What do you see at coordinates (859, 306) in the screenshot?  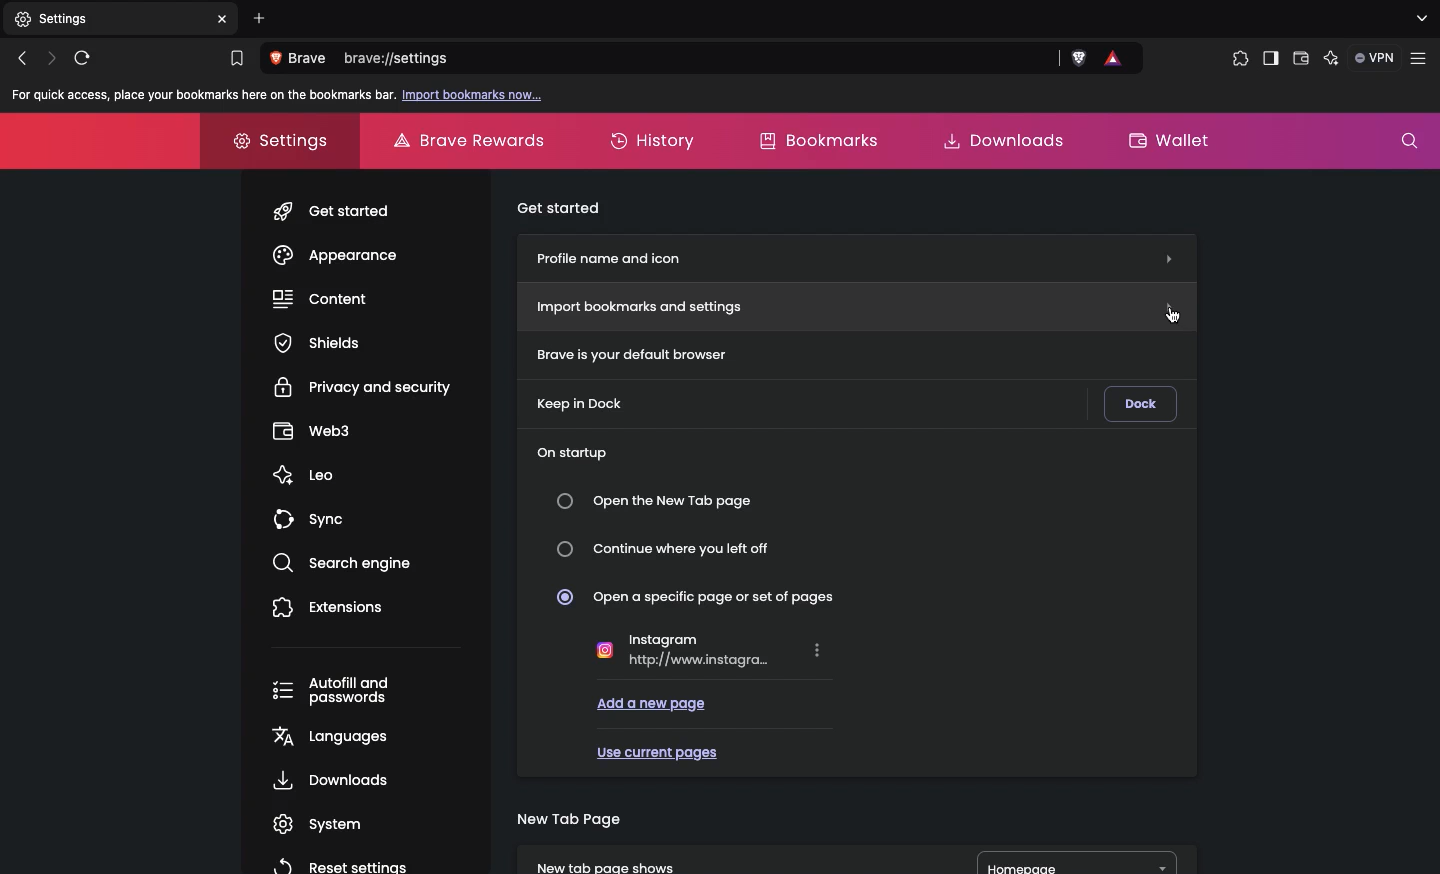 I see `Import bookmarks and settings` at bounding box center [859, 306].